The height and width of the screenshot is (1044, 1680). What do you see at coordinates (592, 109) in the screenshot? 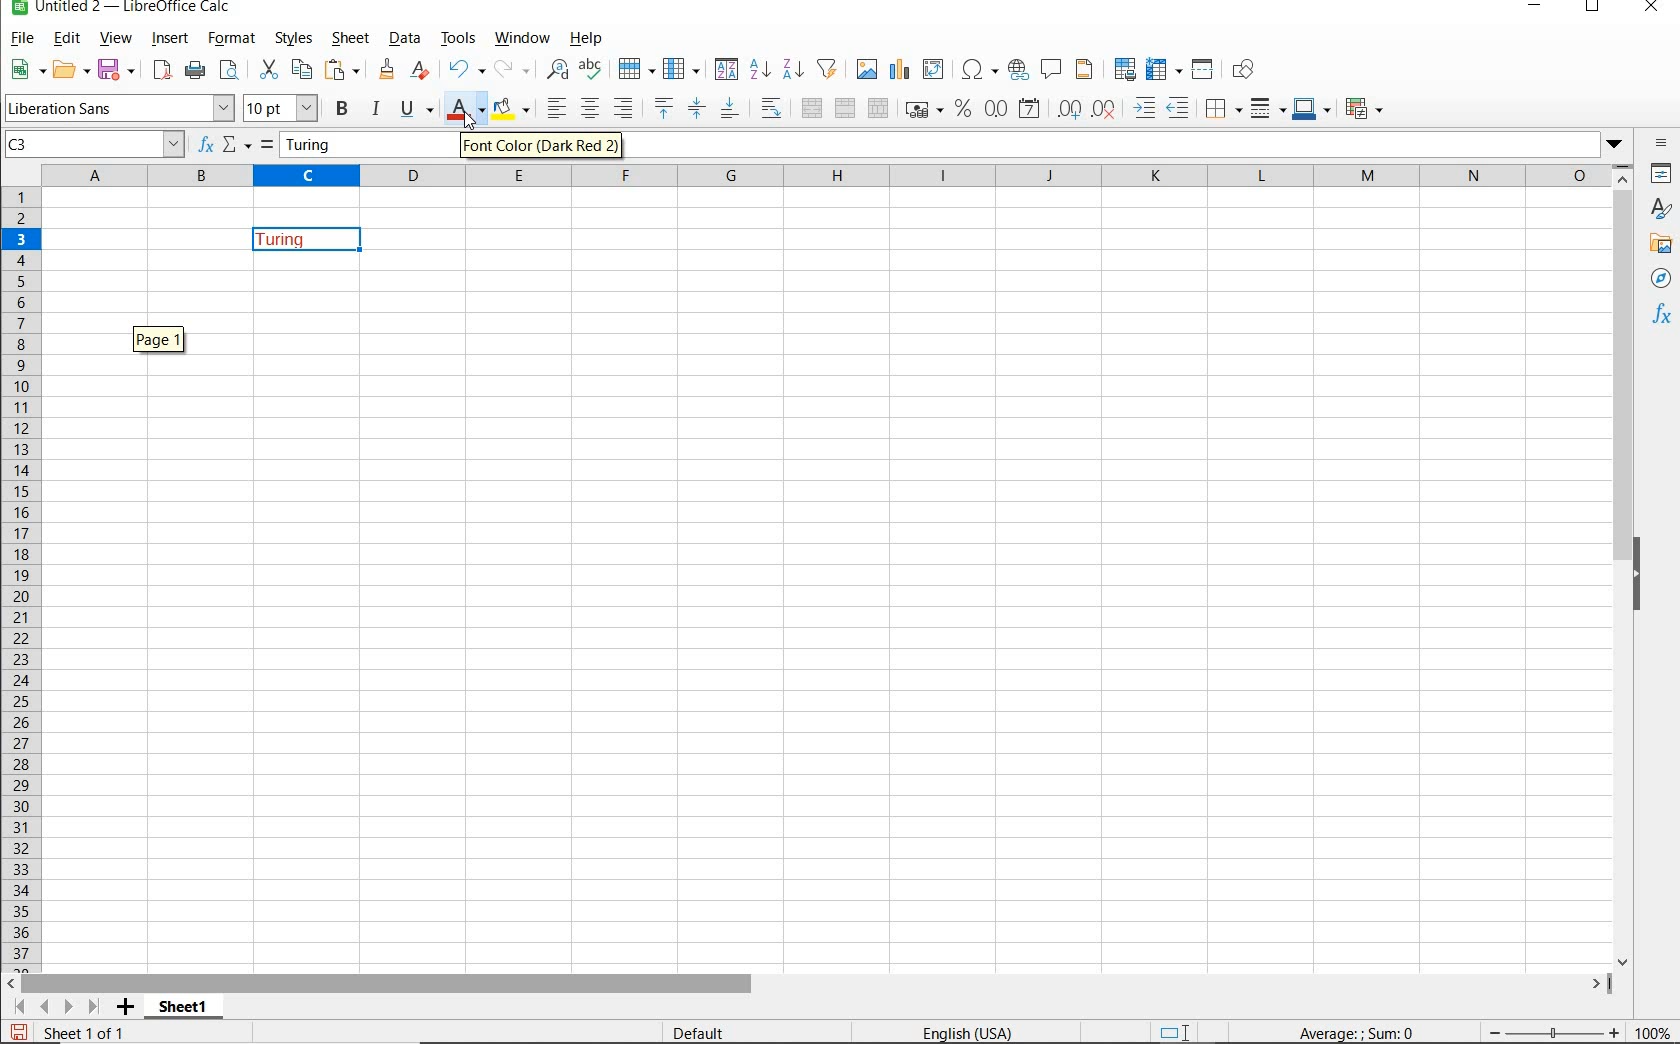
I see `ALIGN CENTER` at bounding box center [592, 109].